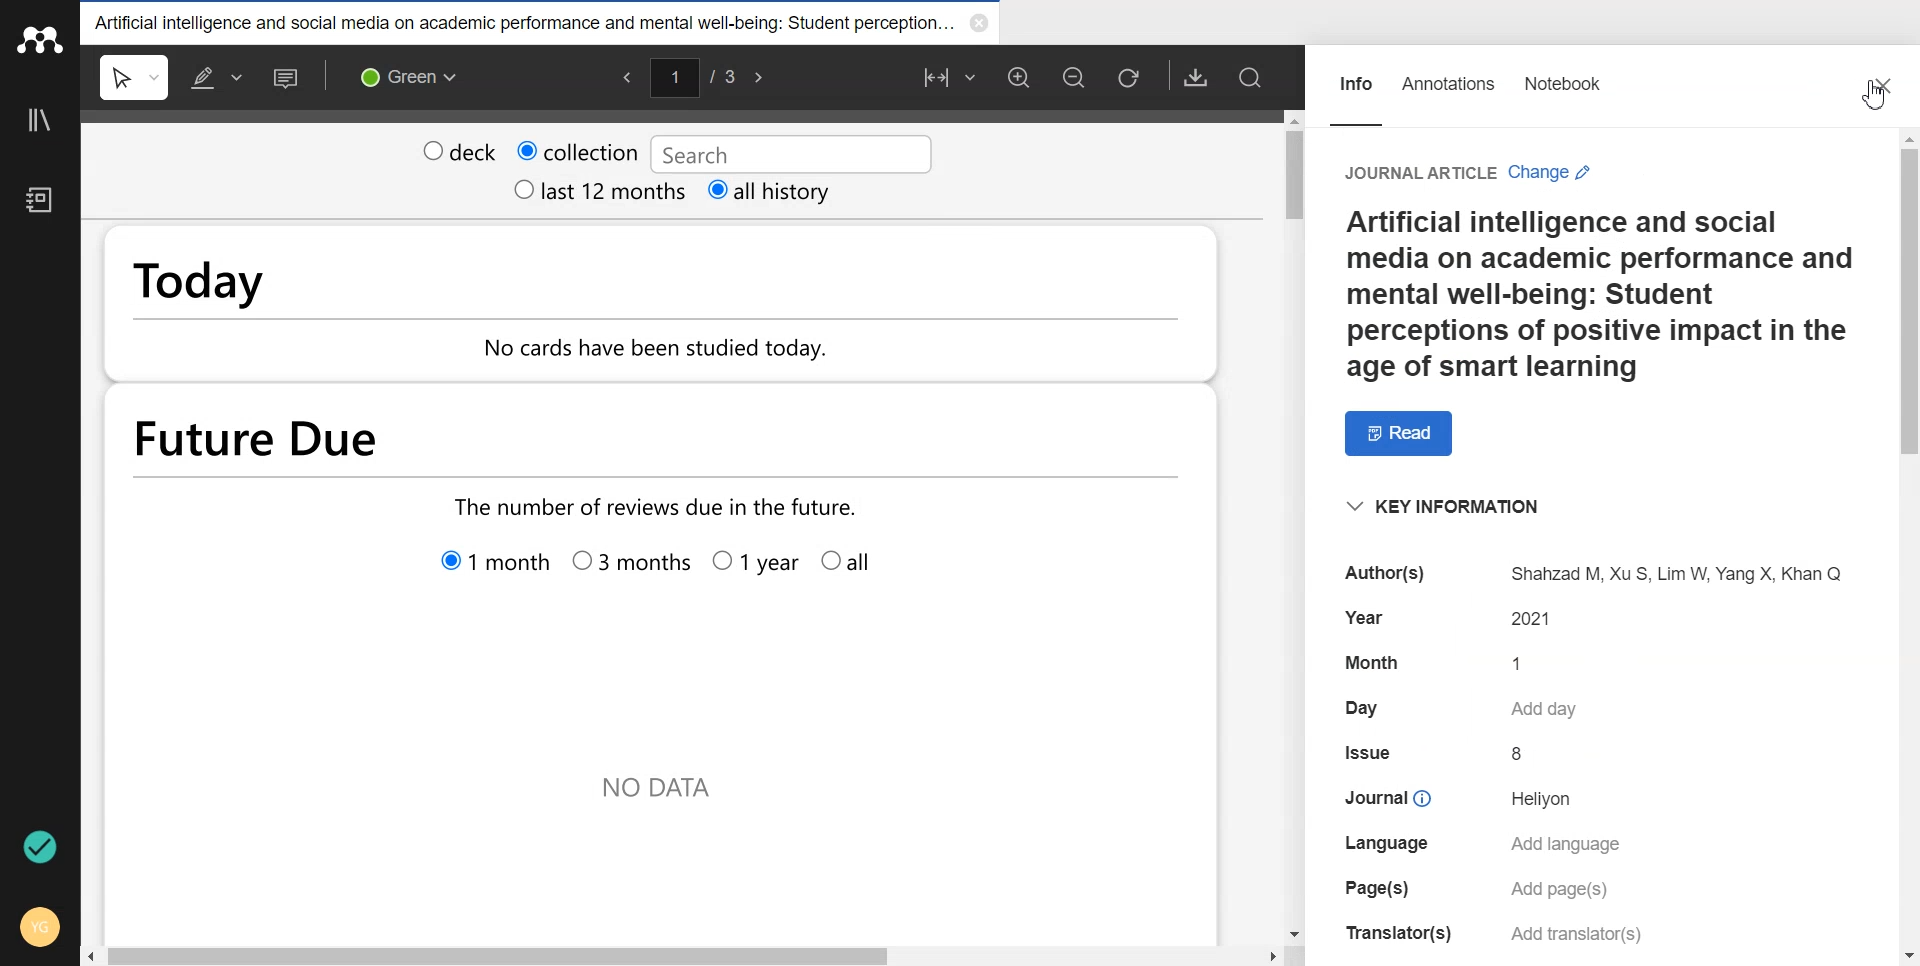 This screenshot has height=966, width=1920. What do you see at coordinates (851, 563) in the screenshot?
I see `all` at bounding box center [851, 563].